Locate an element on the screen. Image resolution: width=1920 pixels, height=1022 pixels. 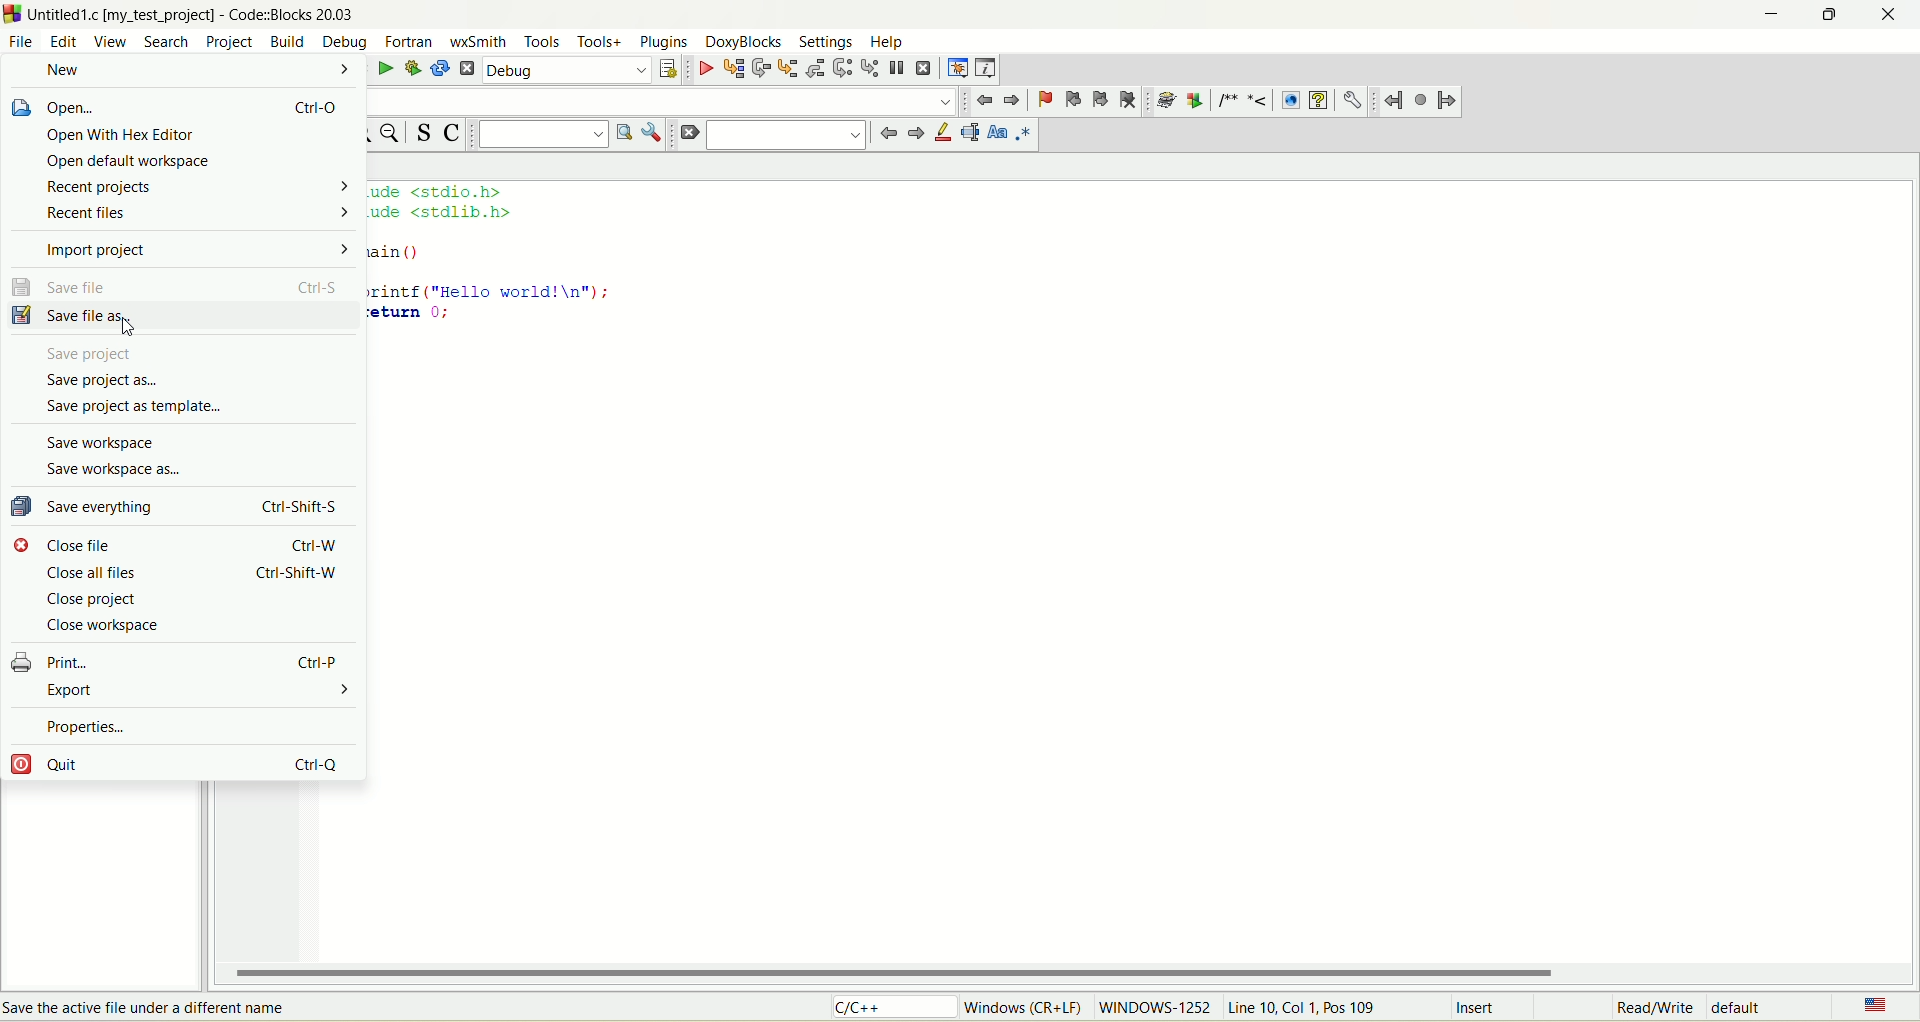
show options window is located at coordinates (654, 134).